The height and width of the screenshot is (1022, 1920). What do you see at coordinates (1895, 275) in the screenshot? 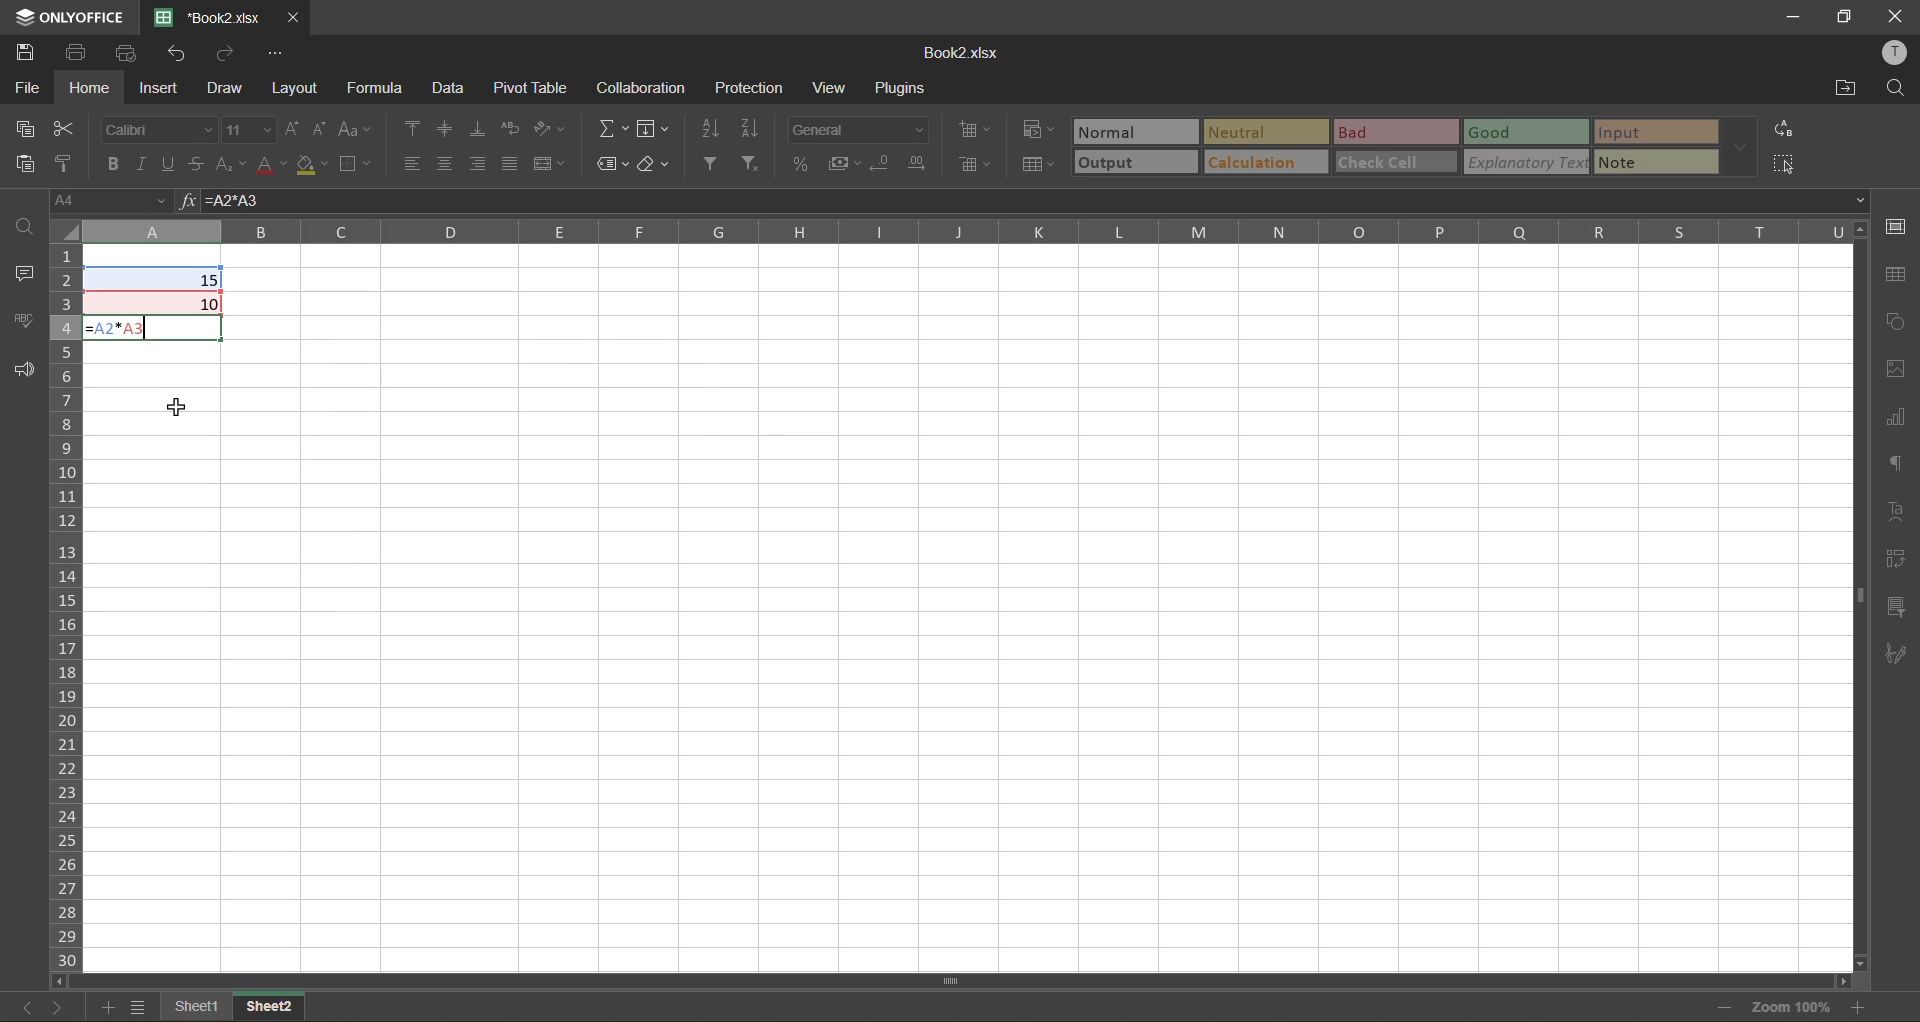
I see `table` at bounding box center [1895, 275].